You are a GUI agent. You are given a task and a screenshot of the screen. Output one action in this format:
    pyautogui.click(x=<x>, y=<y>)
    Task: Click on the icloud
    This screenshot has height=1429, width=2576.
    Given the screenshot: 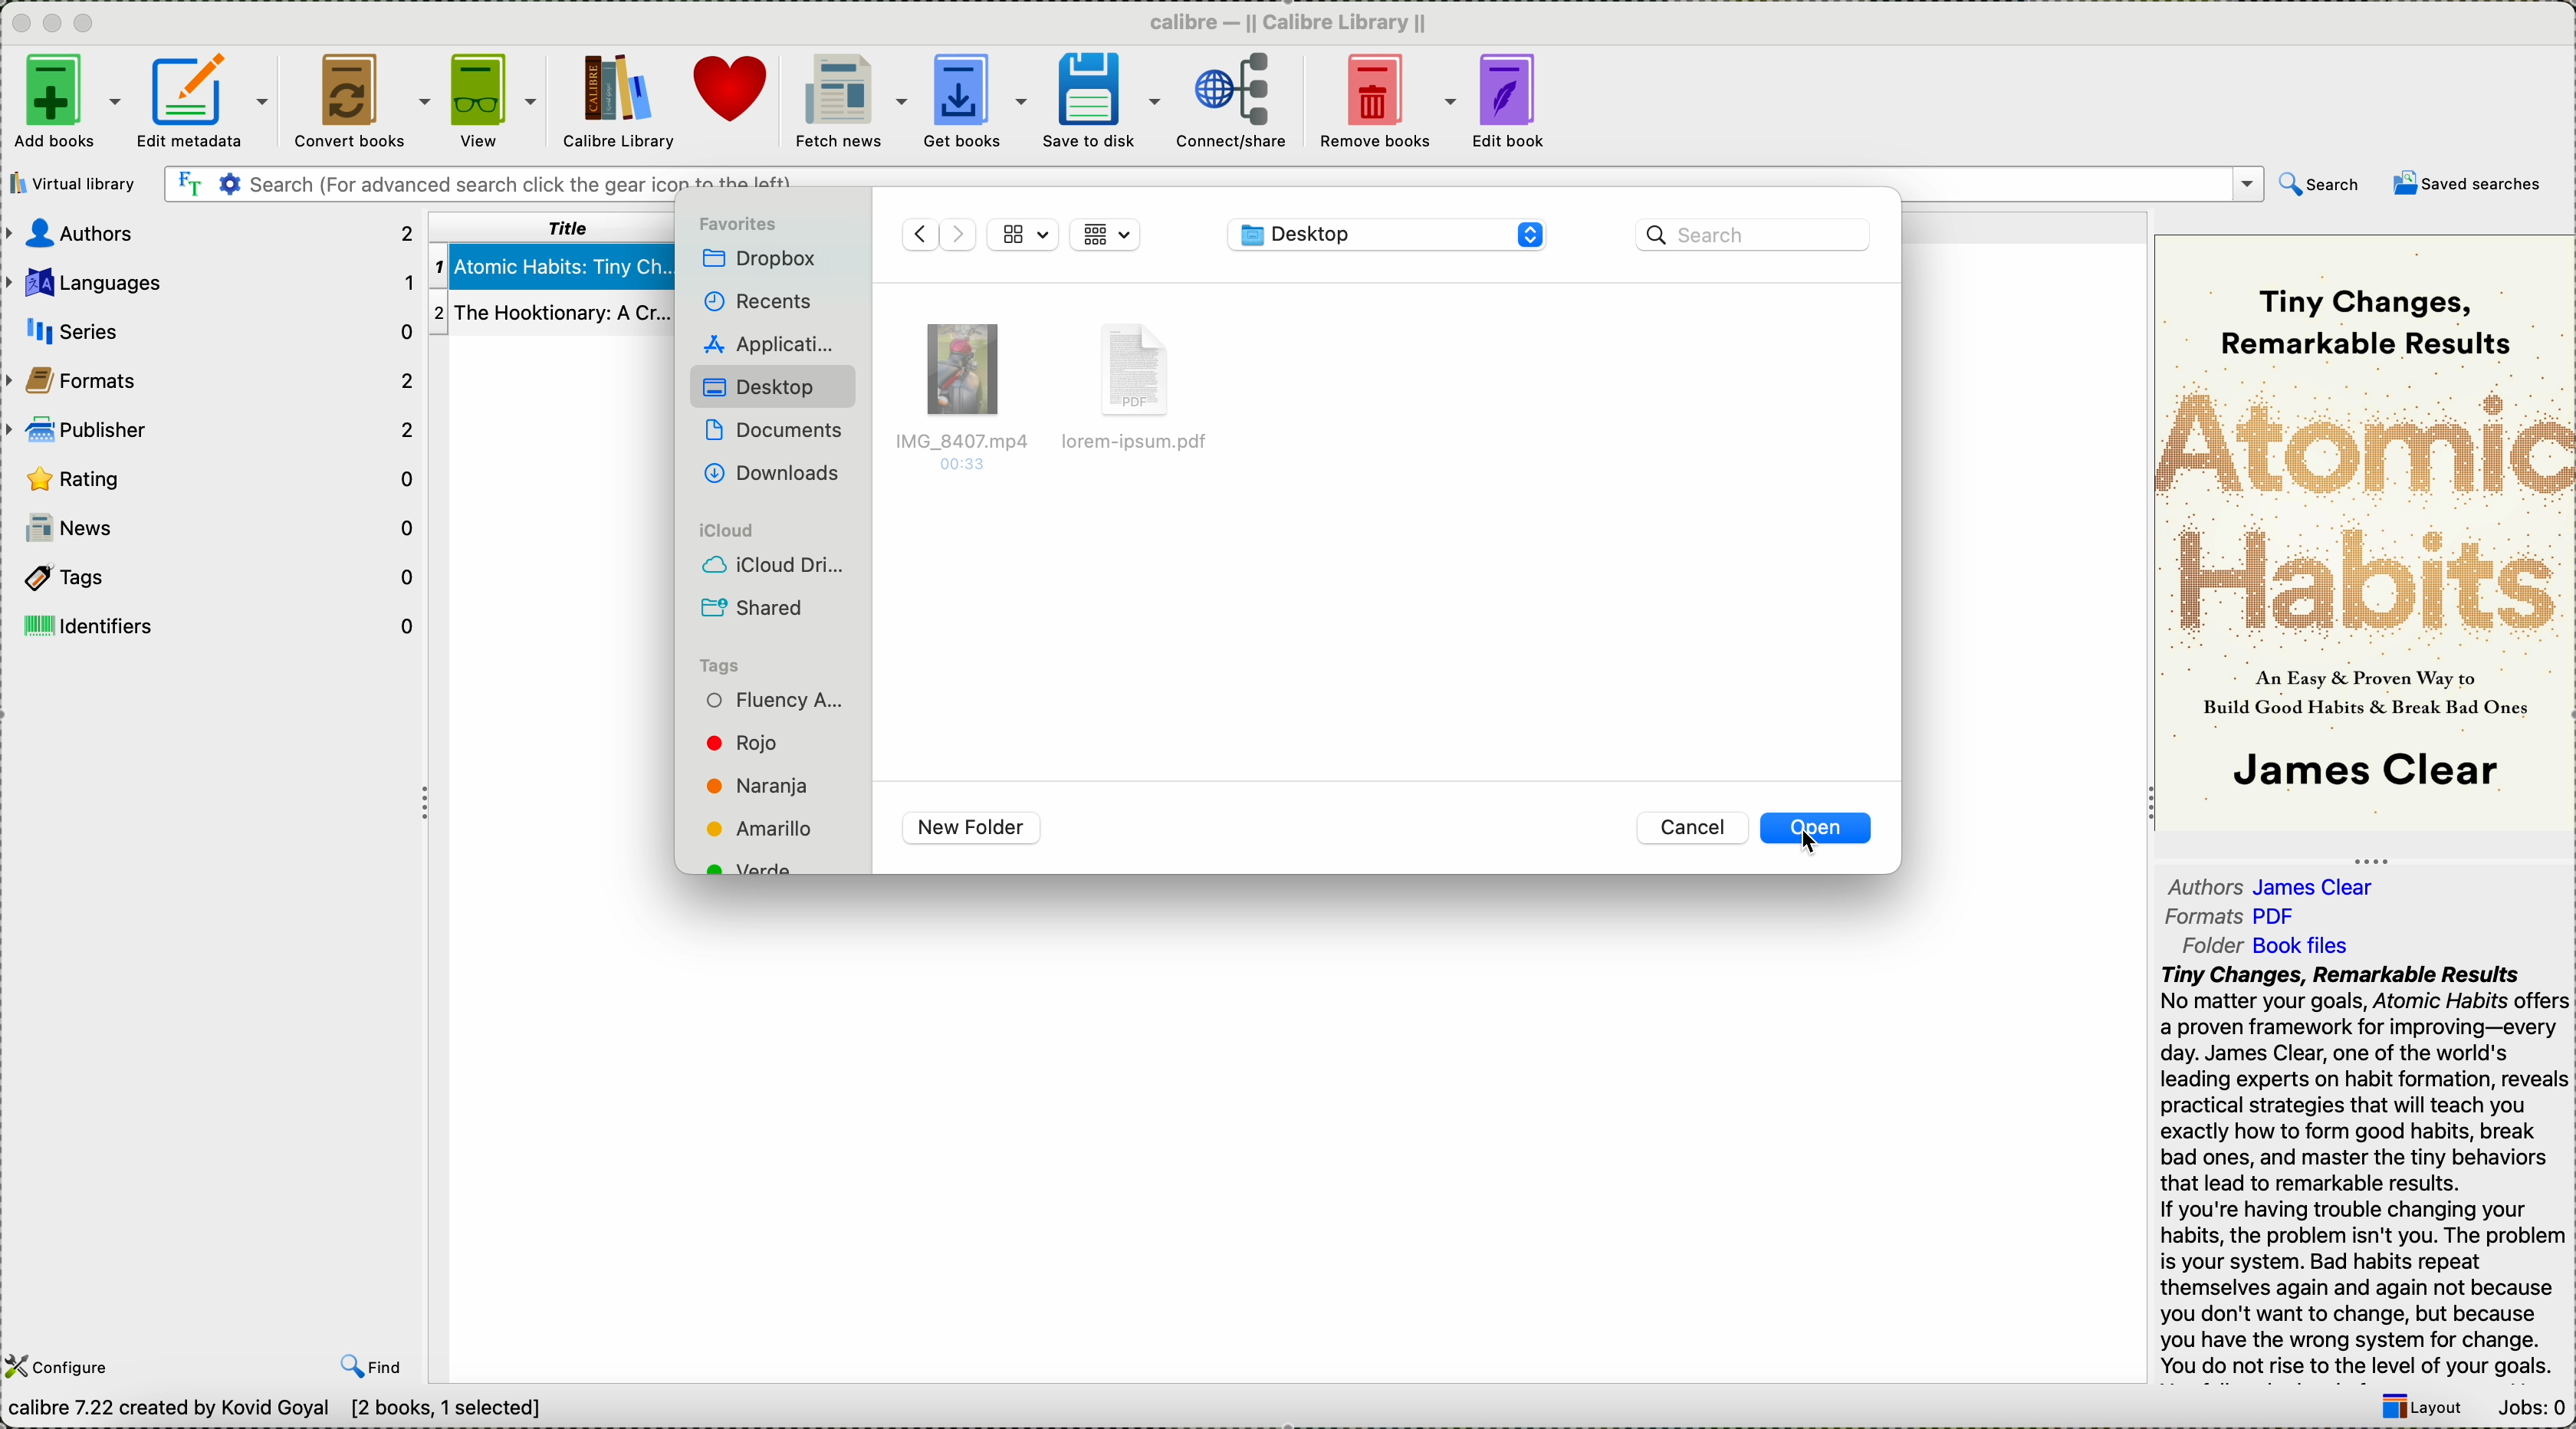 What is the action you would take?
    pyautogui.click(x=724, y=528)
    